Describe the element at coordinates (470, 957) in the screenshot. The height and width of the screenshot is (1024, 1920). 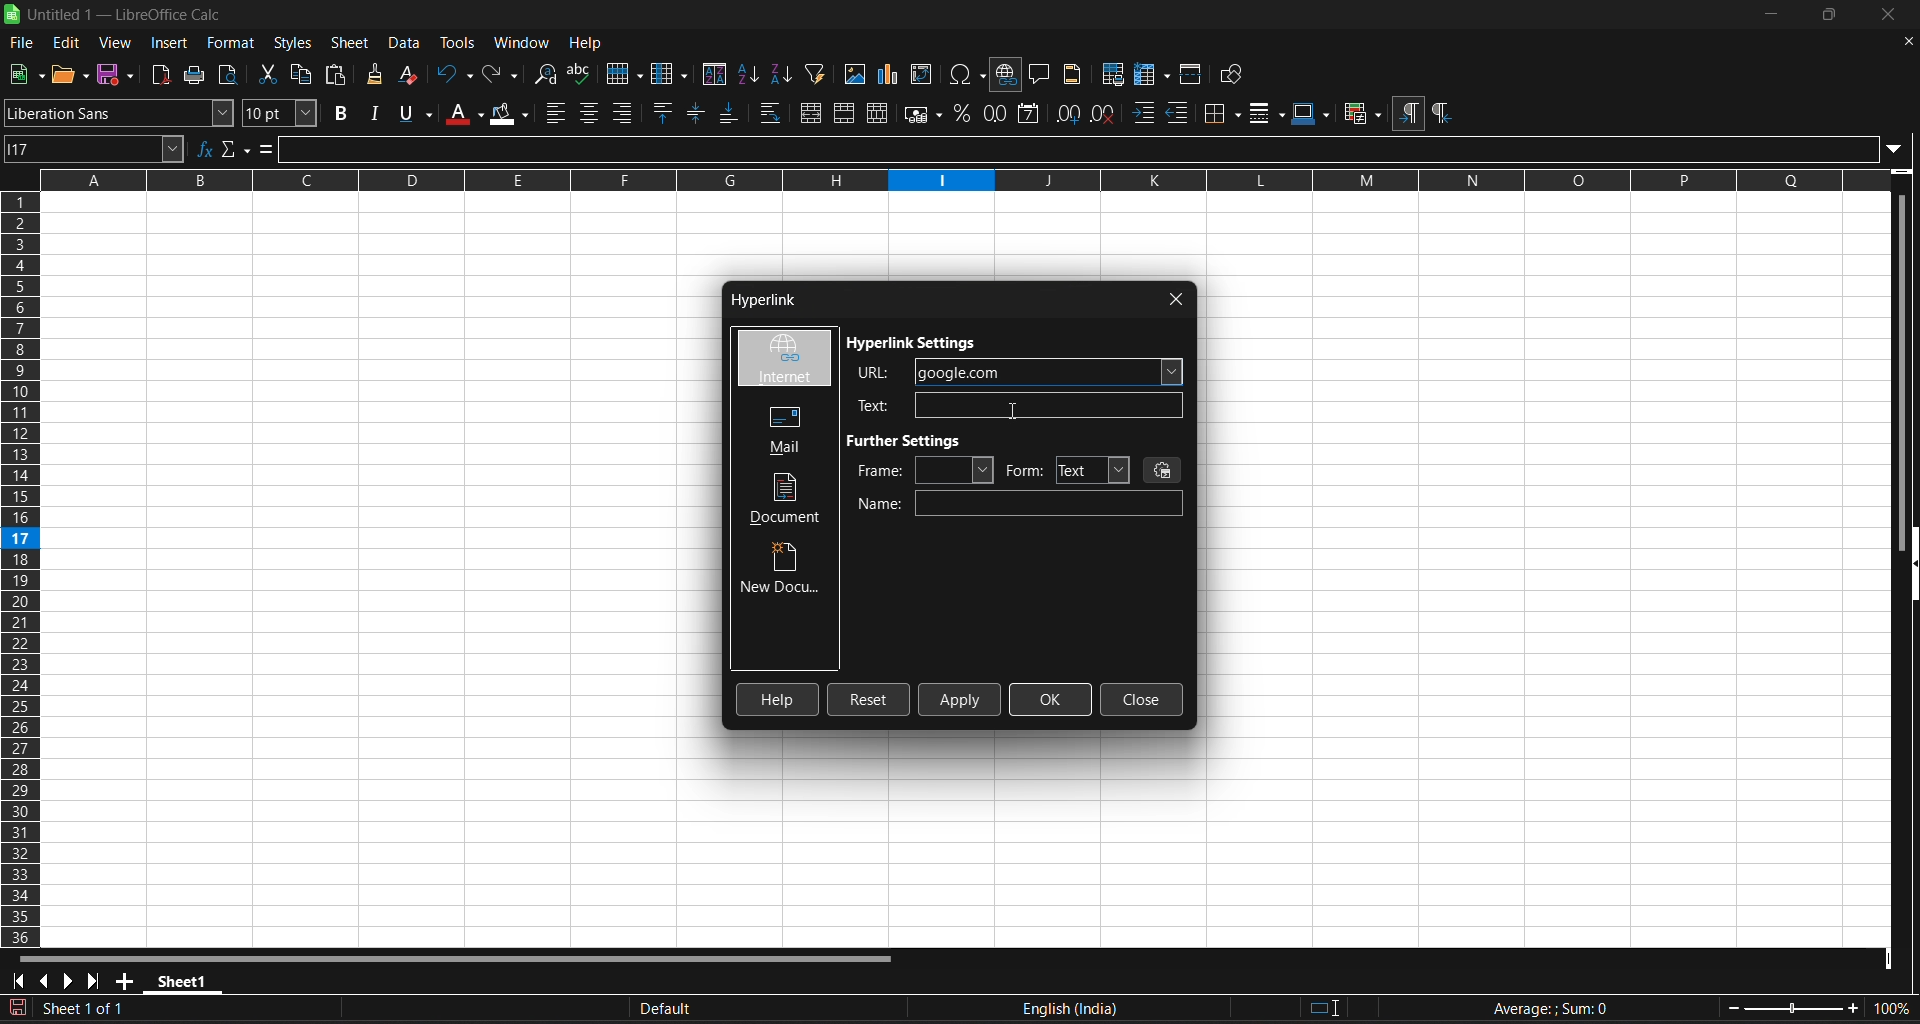
I see `horizontal scroll bar` at that location.